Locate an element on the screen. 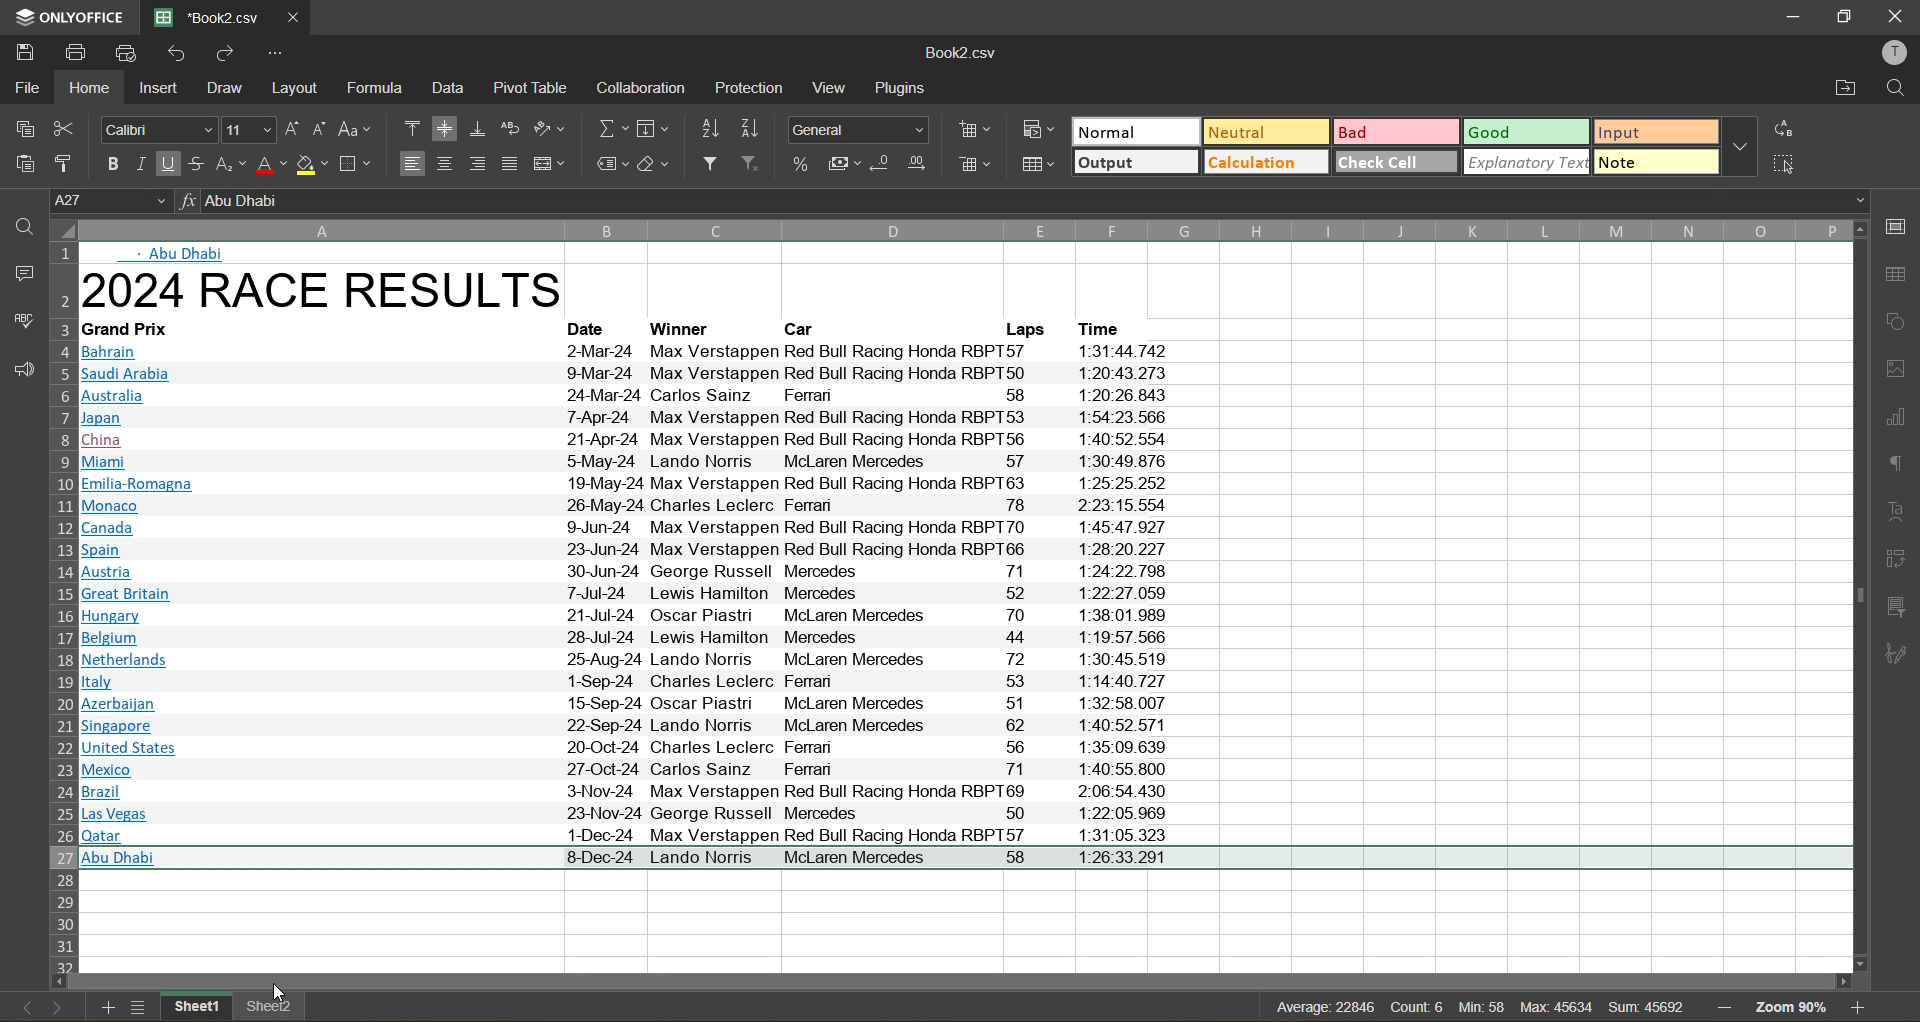  align top is located at coordinates (413, 131).